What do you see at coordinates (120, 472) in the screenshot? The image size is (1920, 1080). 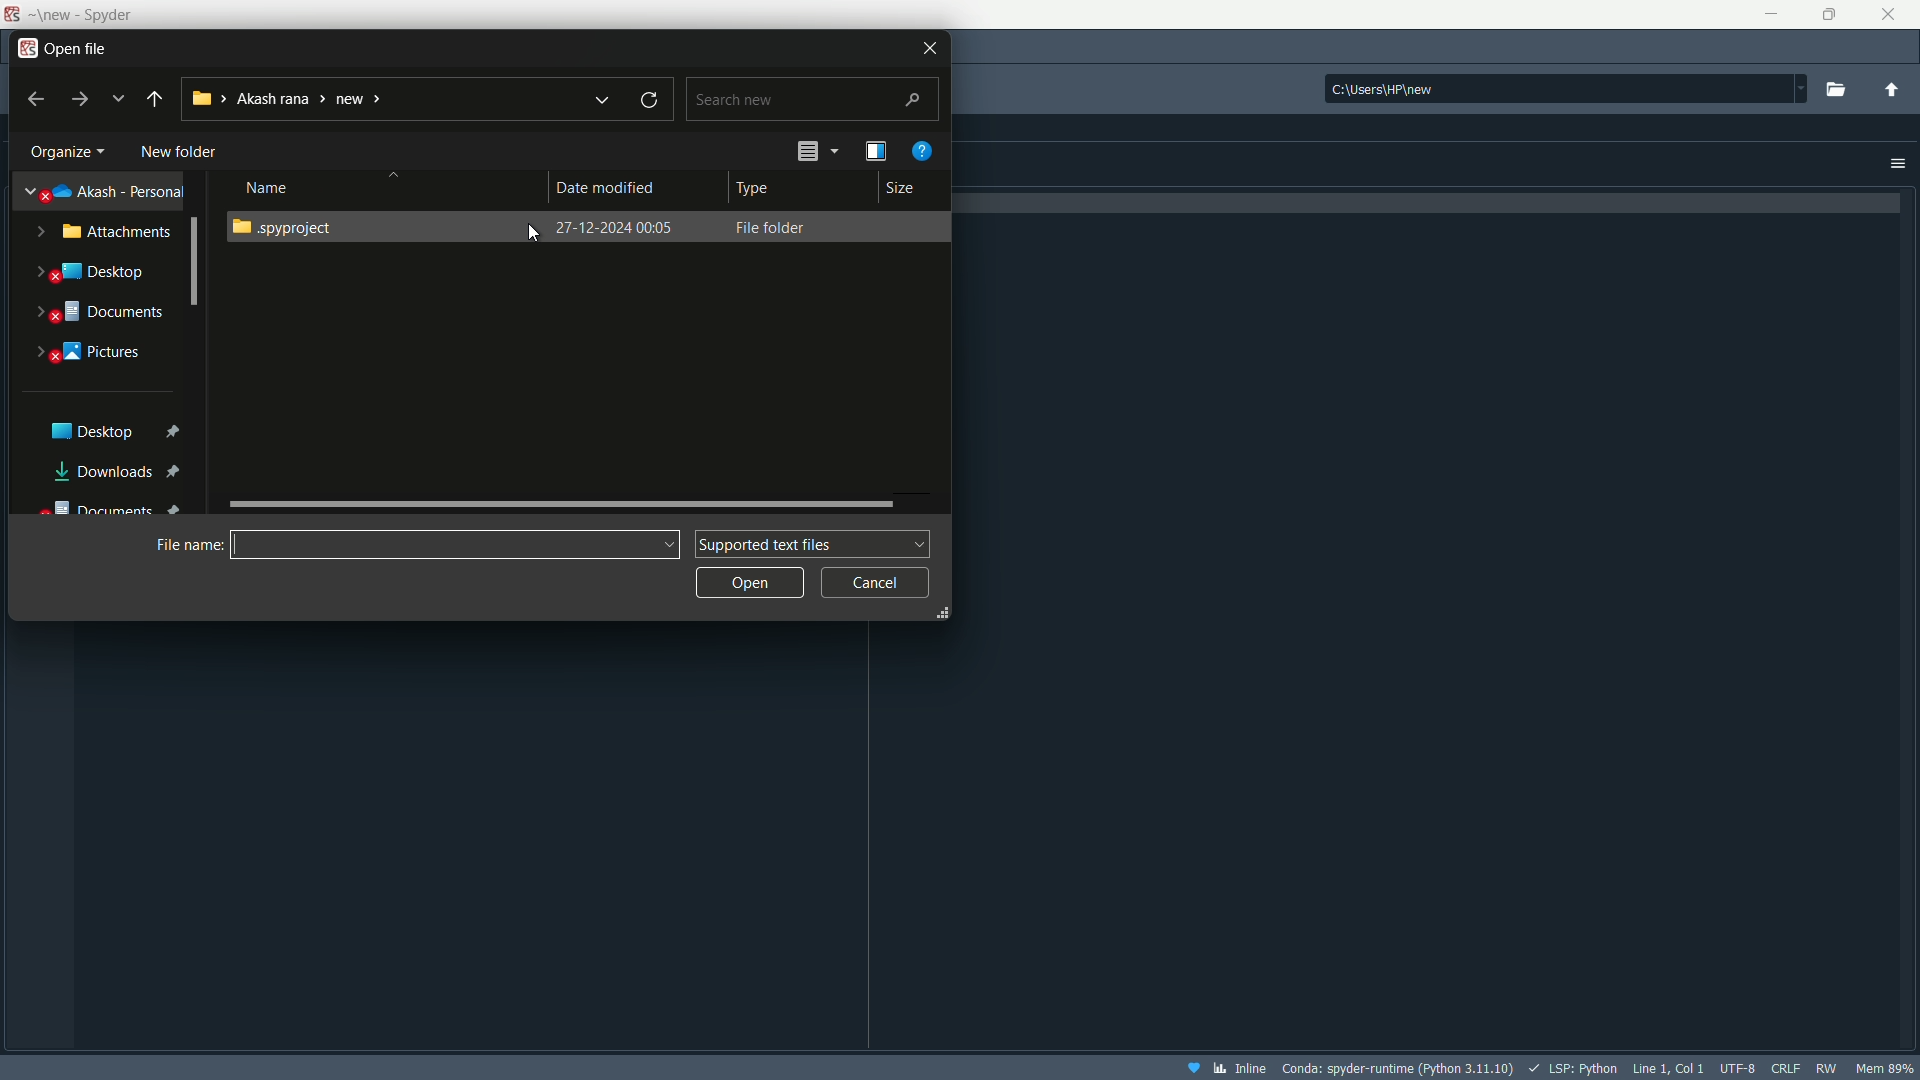 I see `Downloads` at bounding box center [120, 472].